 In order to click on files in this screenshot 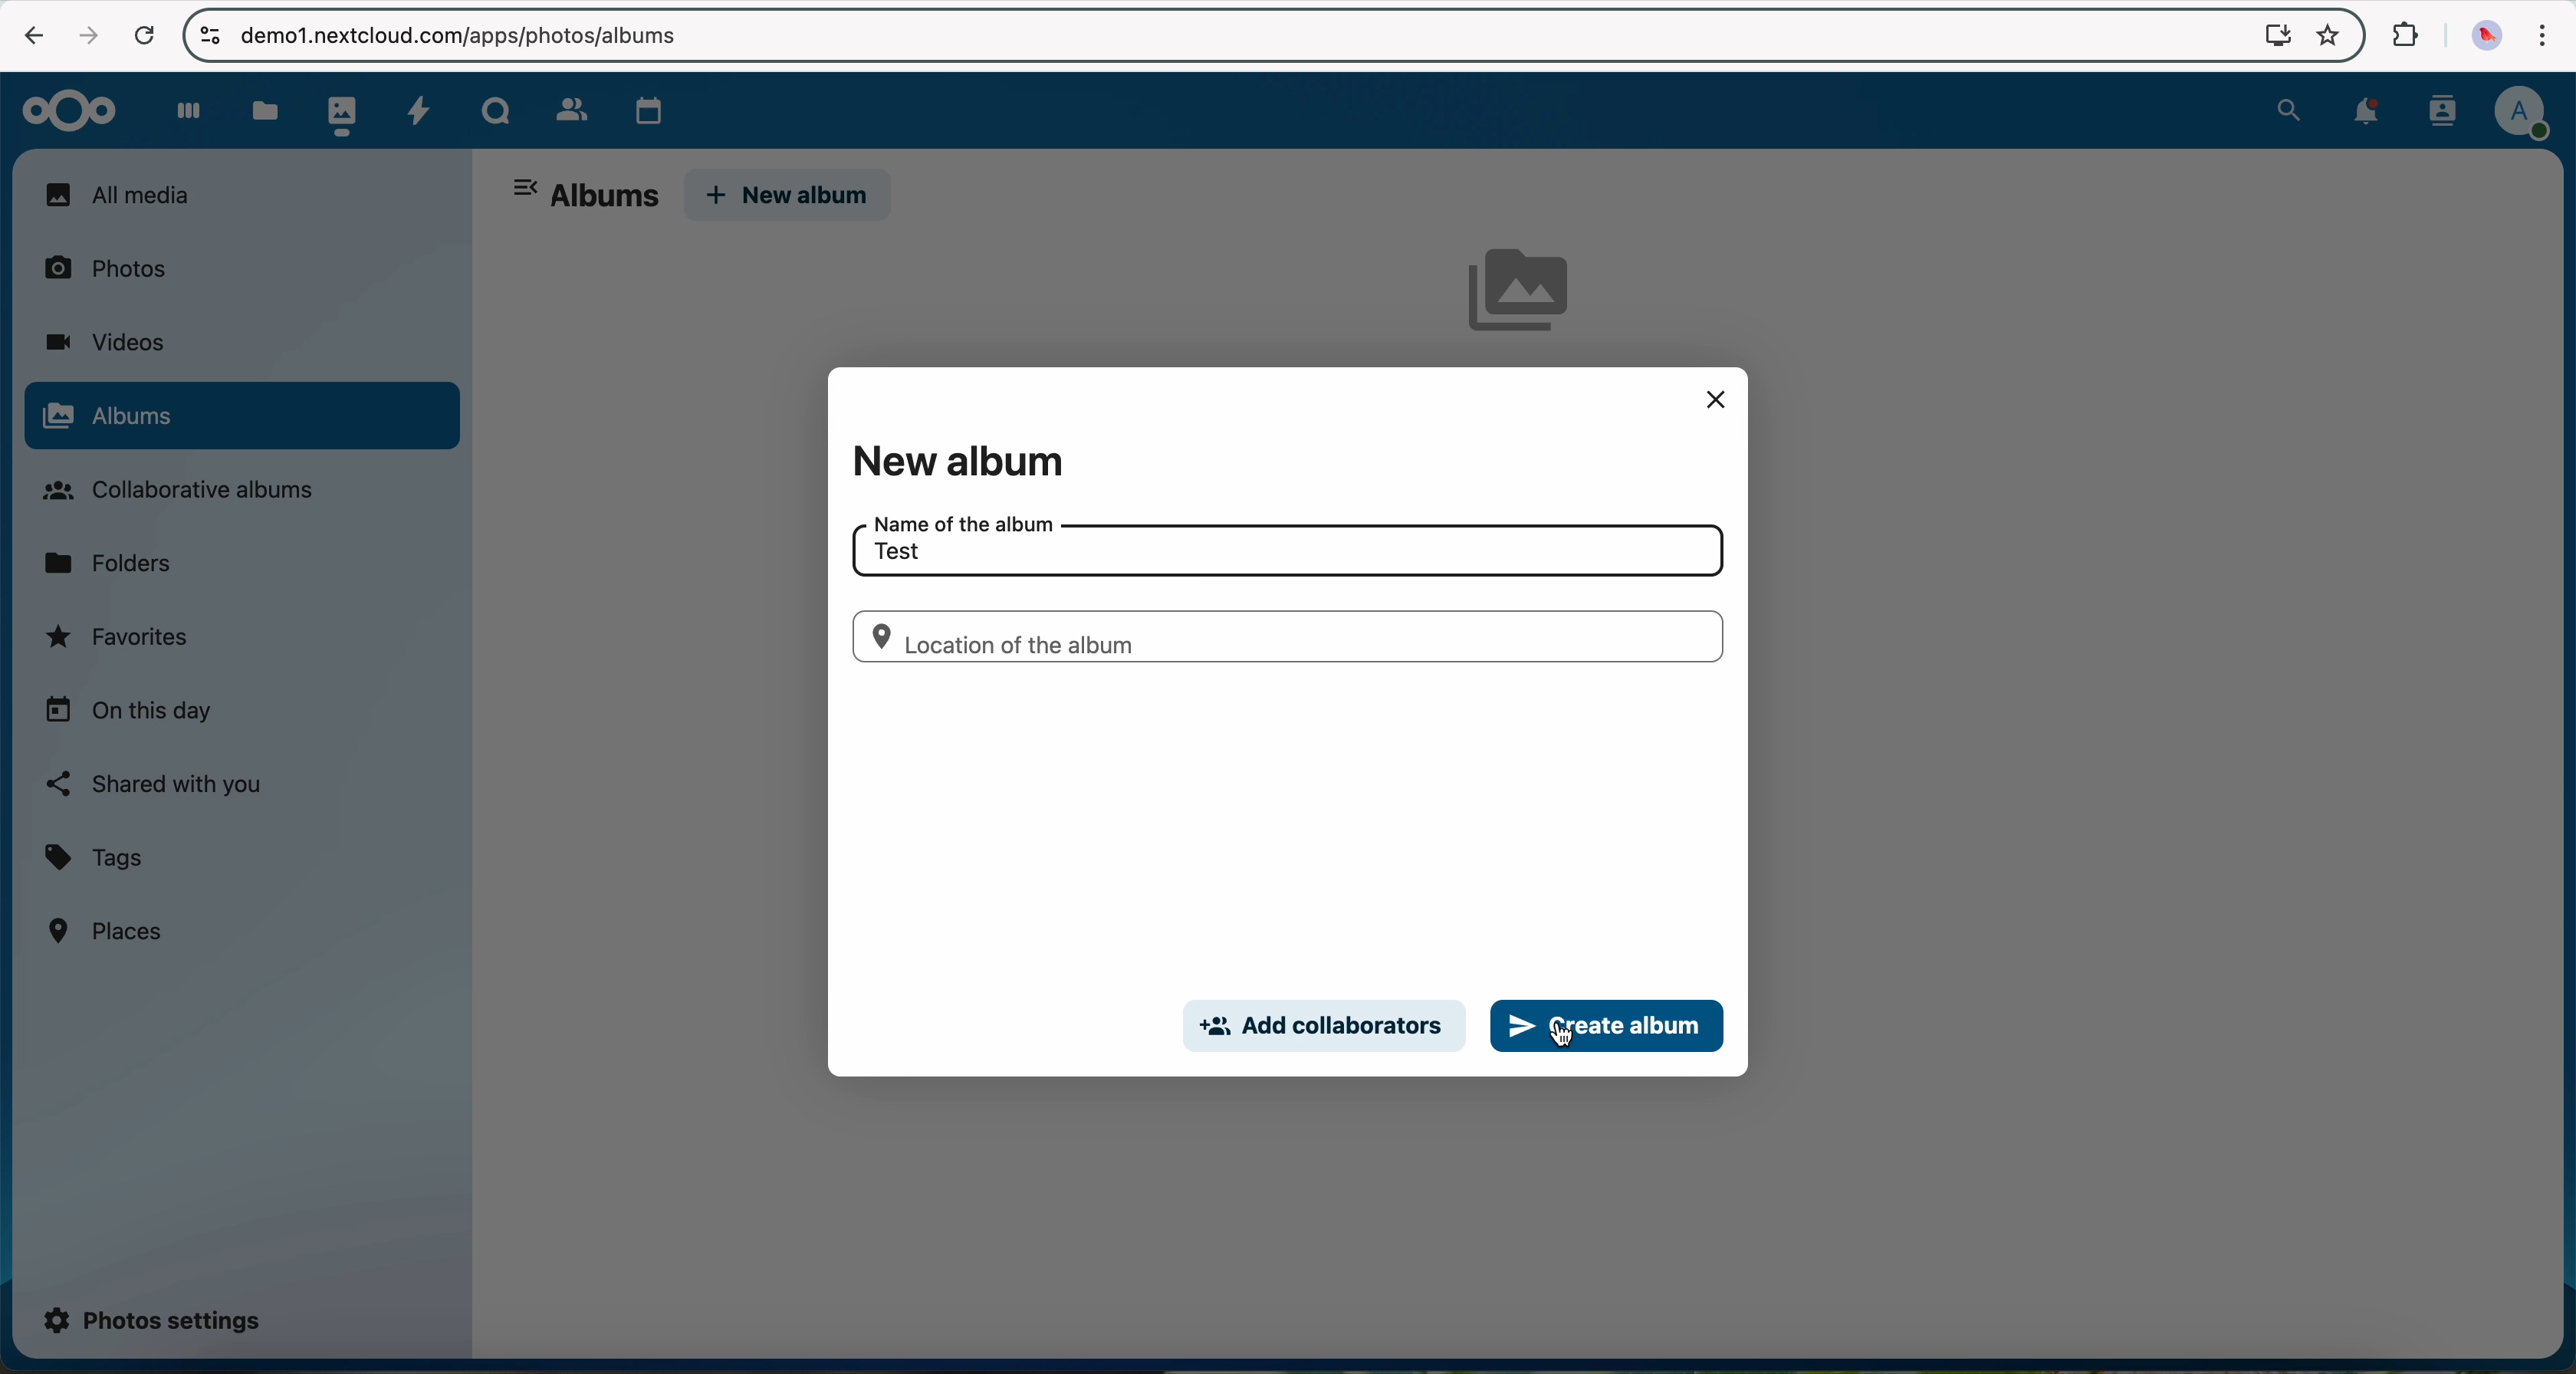, I will do `click(263, 110)`.